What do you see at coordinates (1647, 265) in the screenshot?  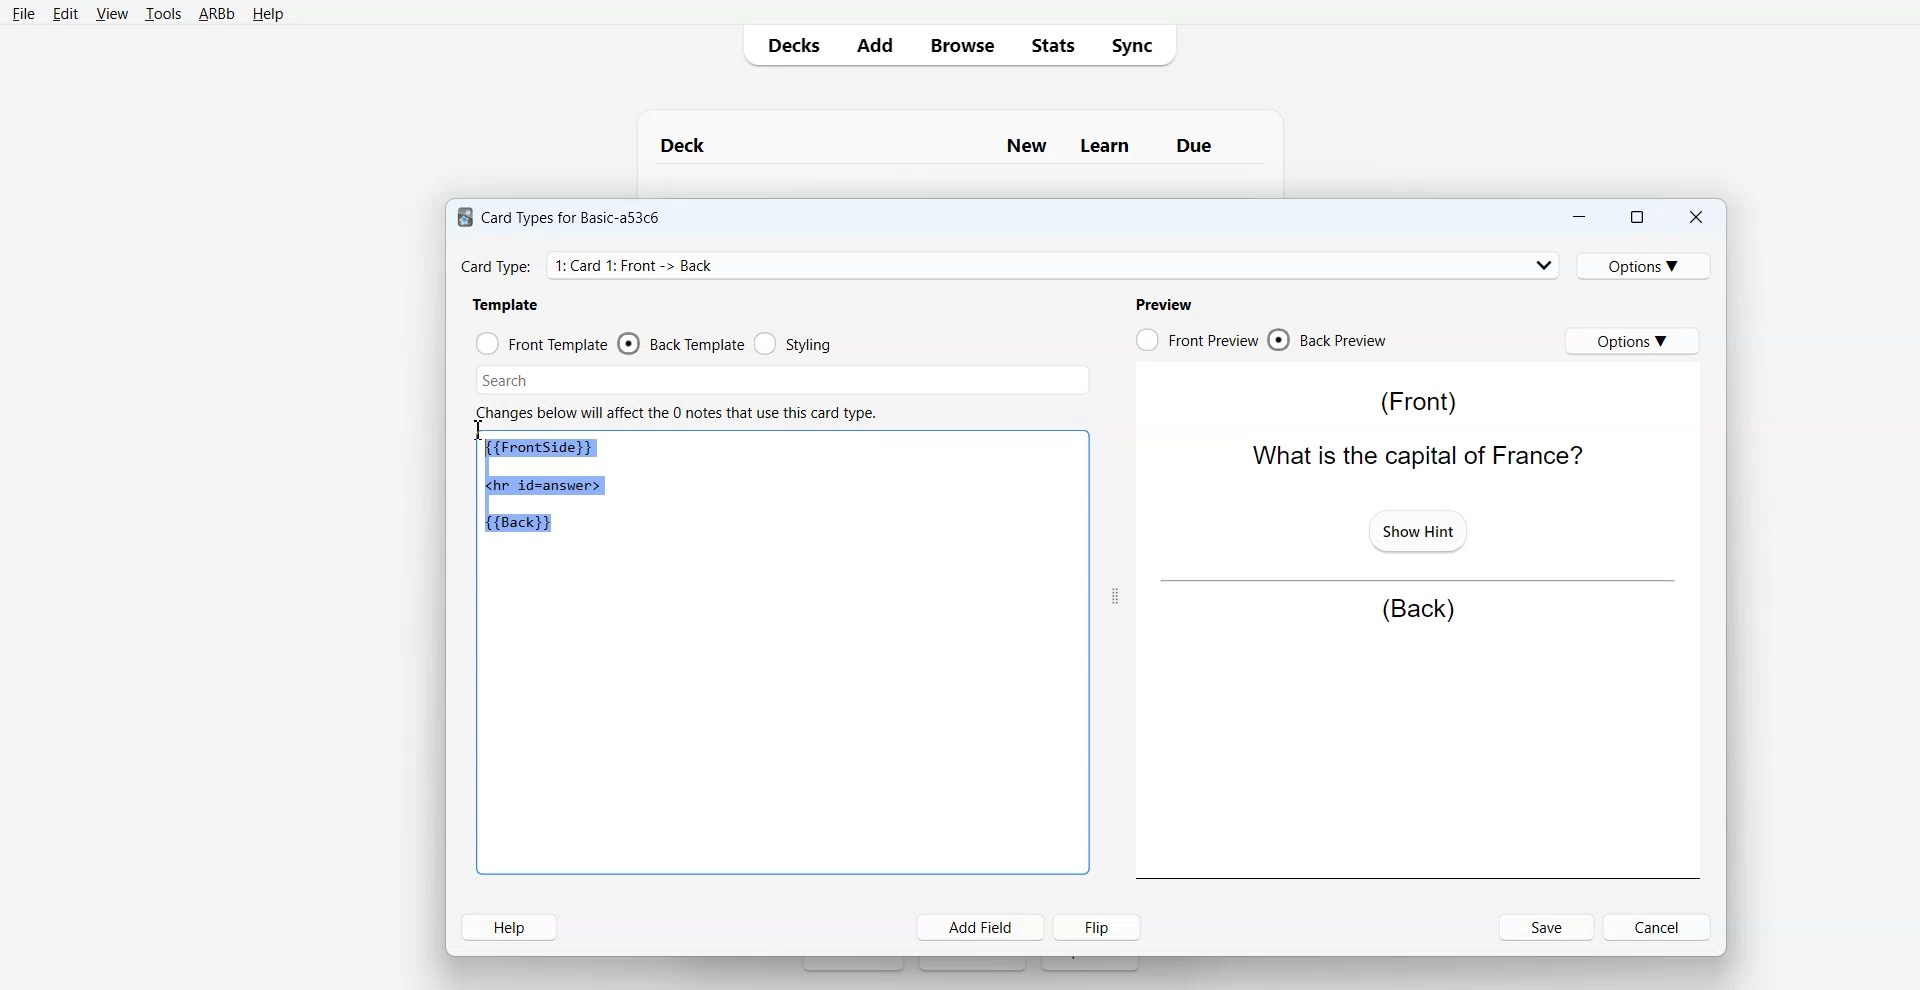 I see `Options` at bounding box center [1647, 265].